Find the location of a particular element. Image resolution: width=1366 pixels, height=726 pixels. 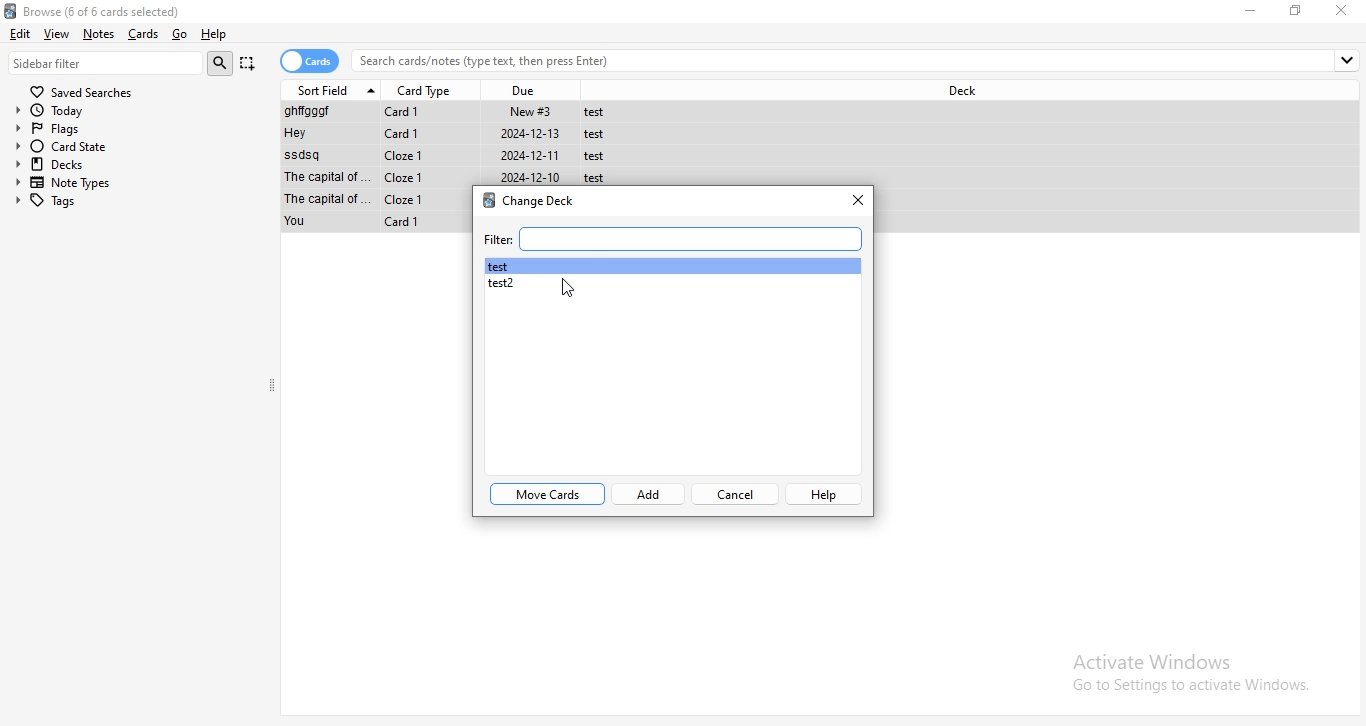

Cursor is located at coordinates (570, 288).